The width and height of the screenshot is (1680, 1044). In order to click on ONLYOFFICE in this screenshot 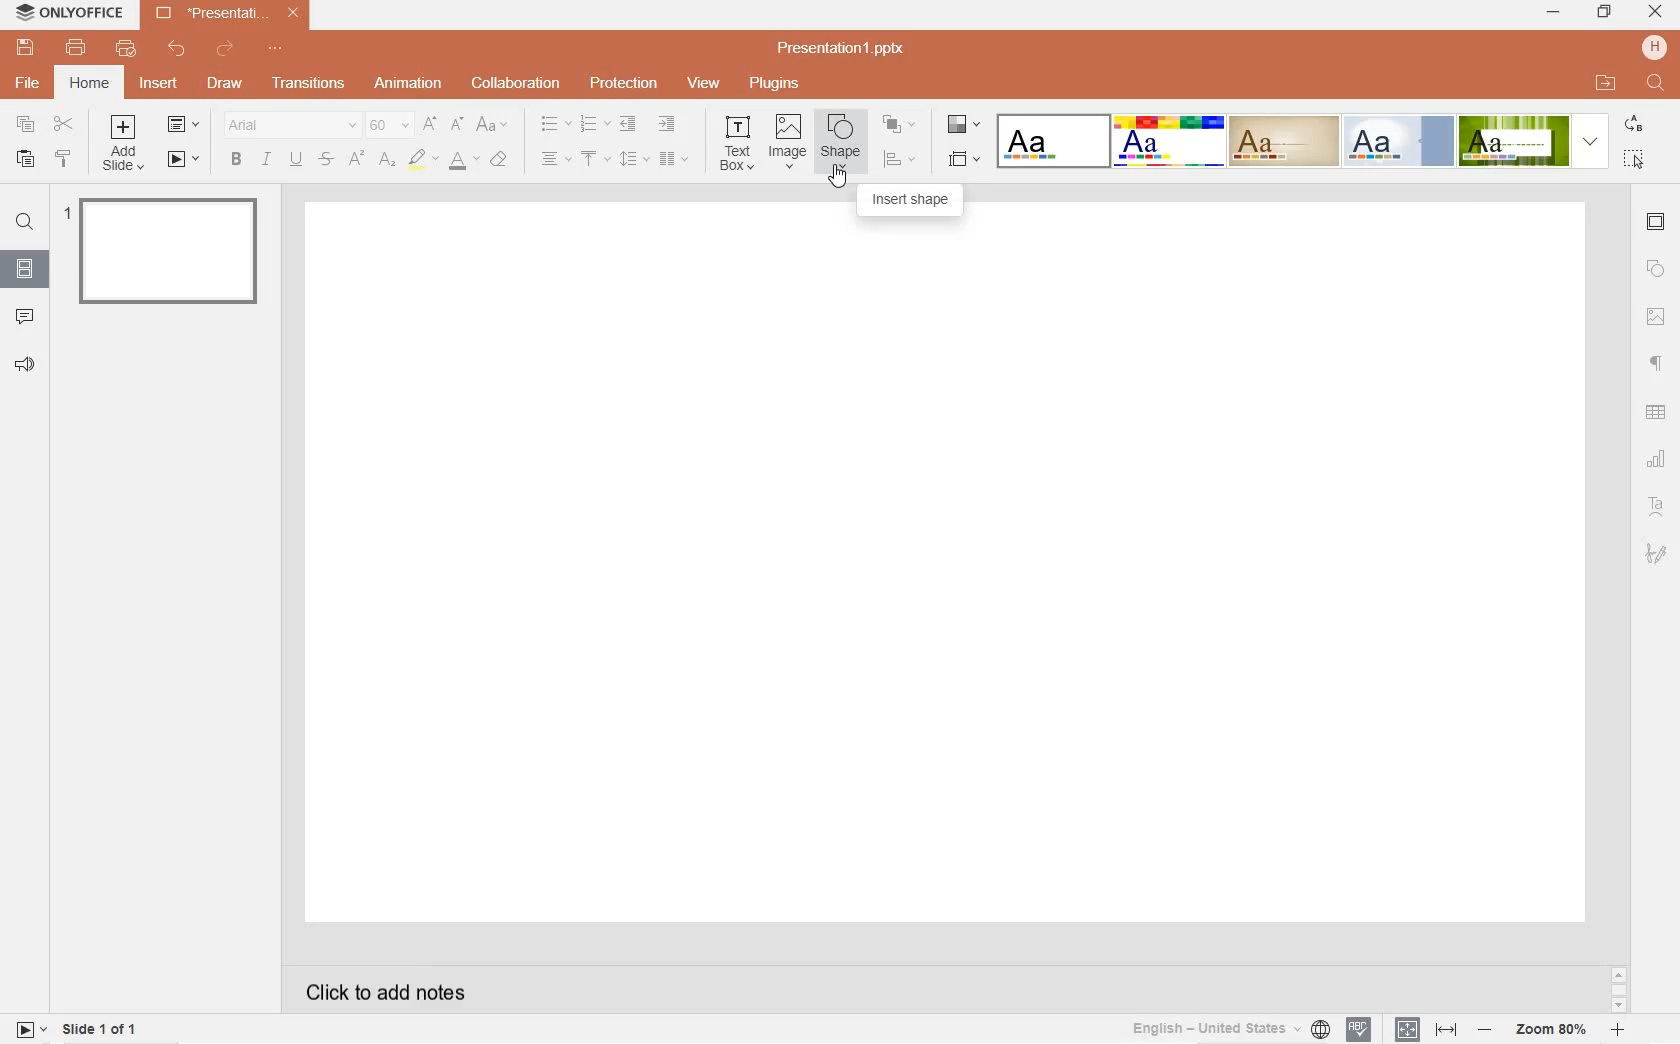, I will do `click(71, 16)`.